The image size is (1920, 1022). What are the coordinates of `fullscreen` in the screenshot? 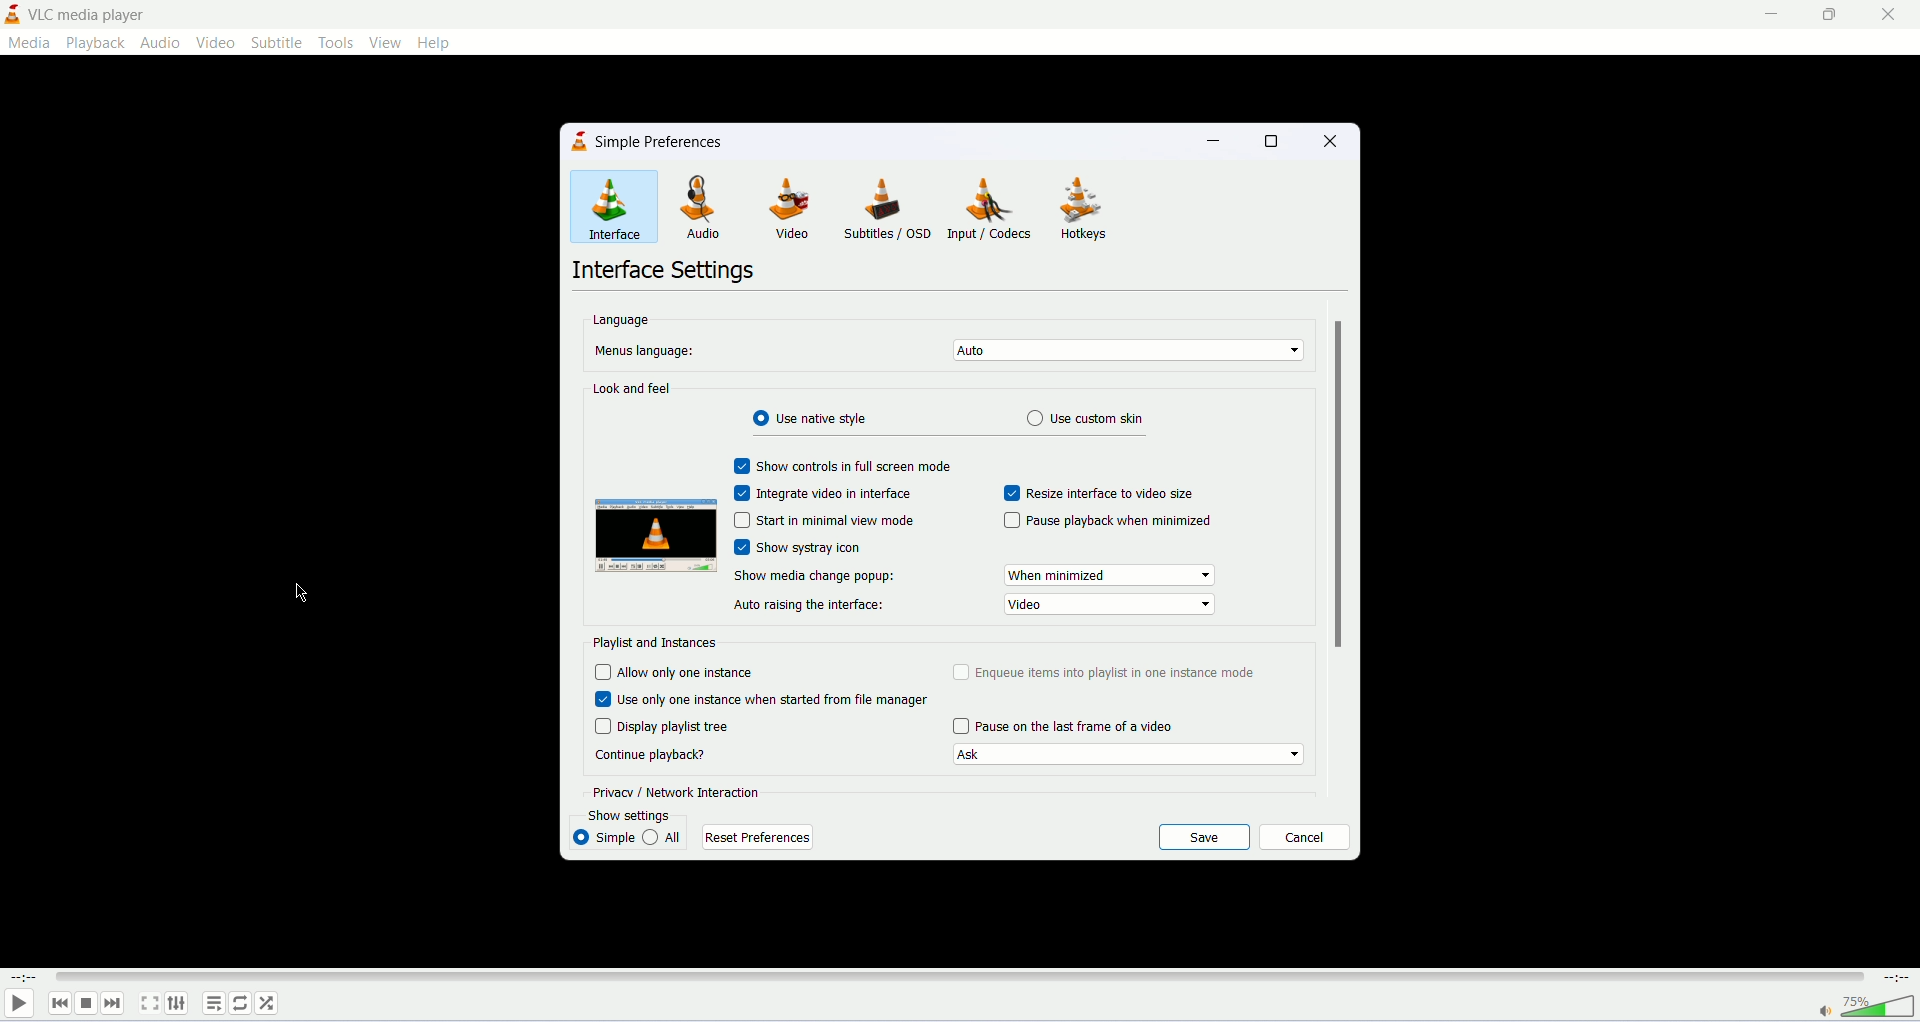 It's located at (149, 1003).